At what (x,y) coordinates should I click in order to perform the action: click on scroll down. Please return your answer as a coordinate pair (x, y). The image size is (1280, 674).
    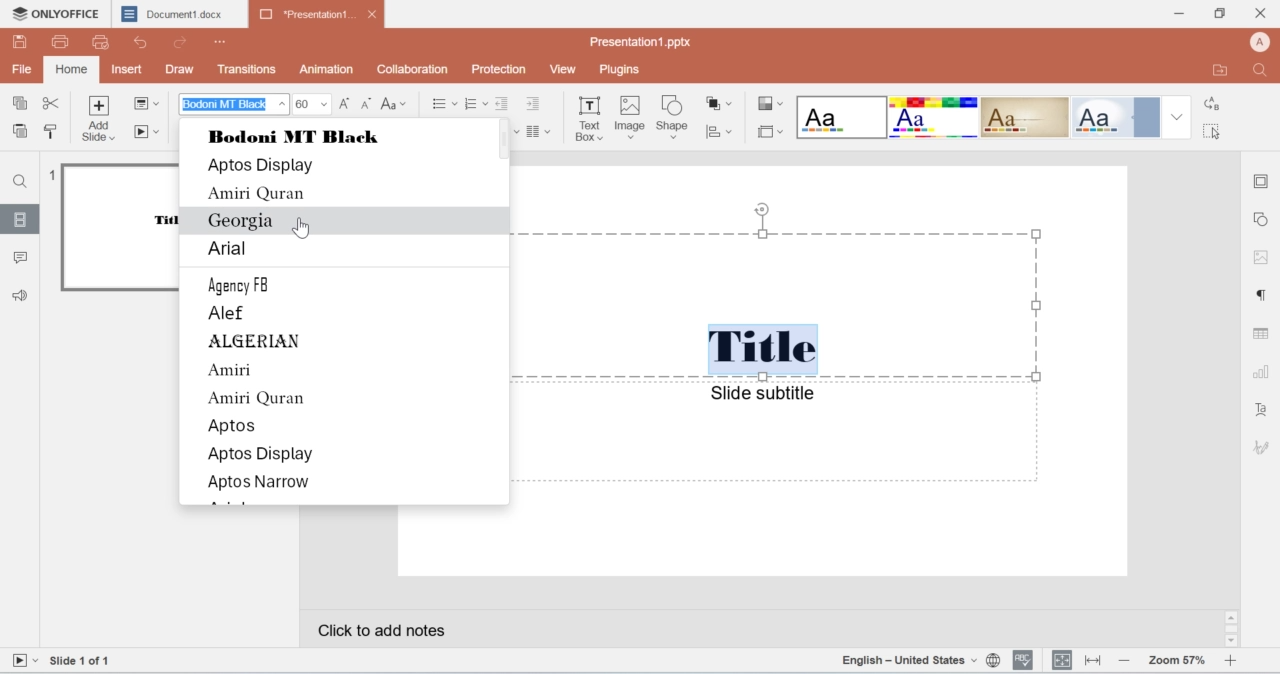
    Looking at the image, I should click on (1230, 642).